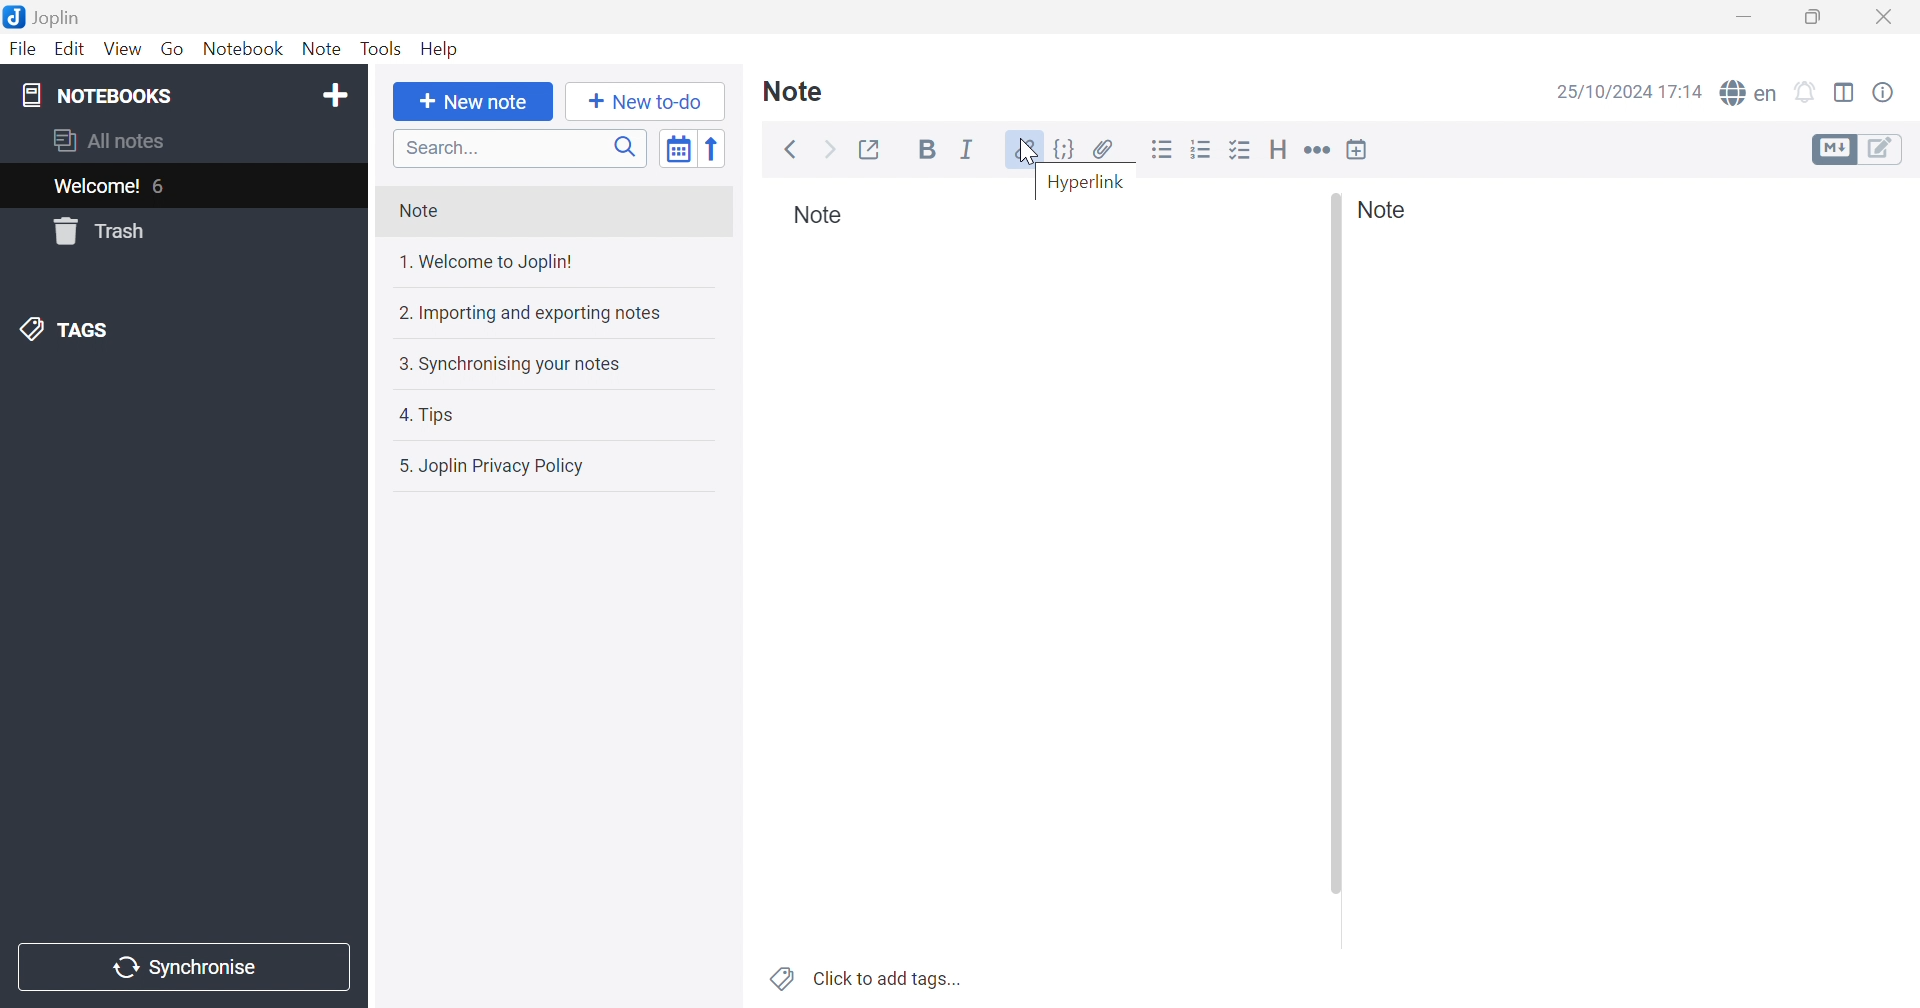 This screenshot has width=1920, height=1008. What do you see at coordinates (550, 313) in the screenshot?
I see `2. Importing and exporting notes` at bounding box center [550, 313].